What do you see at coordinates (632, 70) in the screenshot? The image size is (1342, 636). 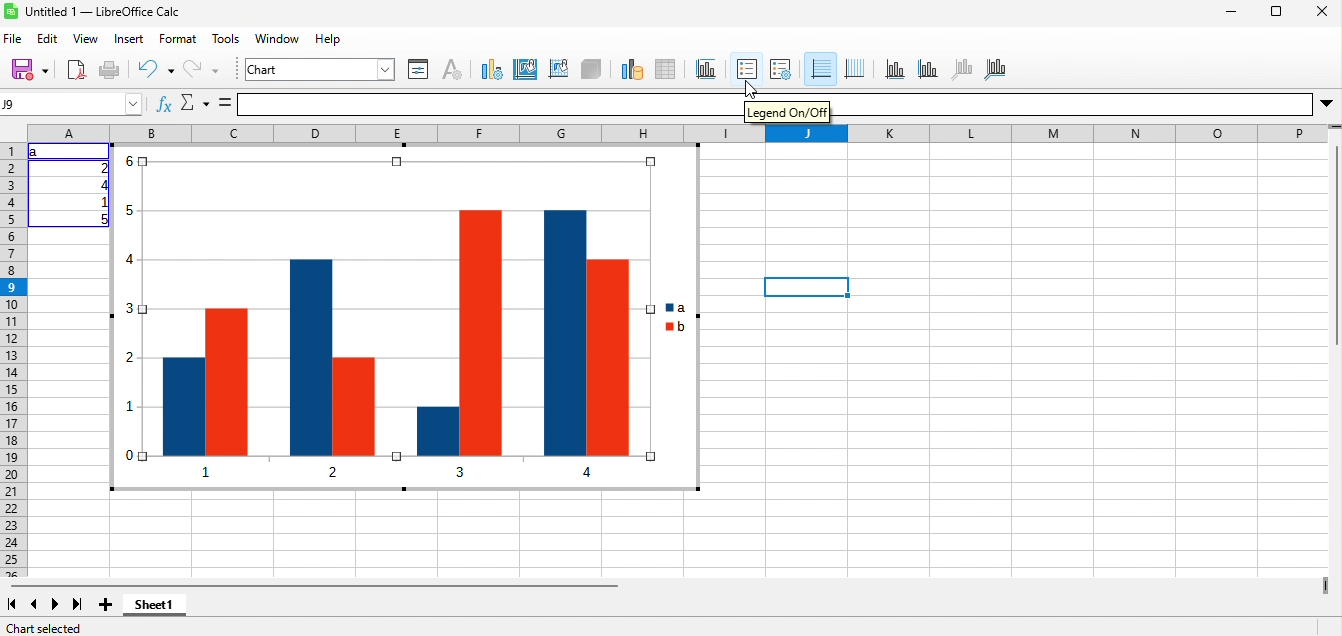 I see `data range` at bounding box center [632, 70].